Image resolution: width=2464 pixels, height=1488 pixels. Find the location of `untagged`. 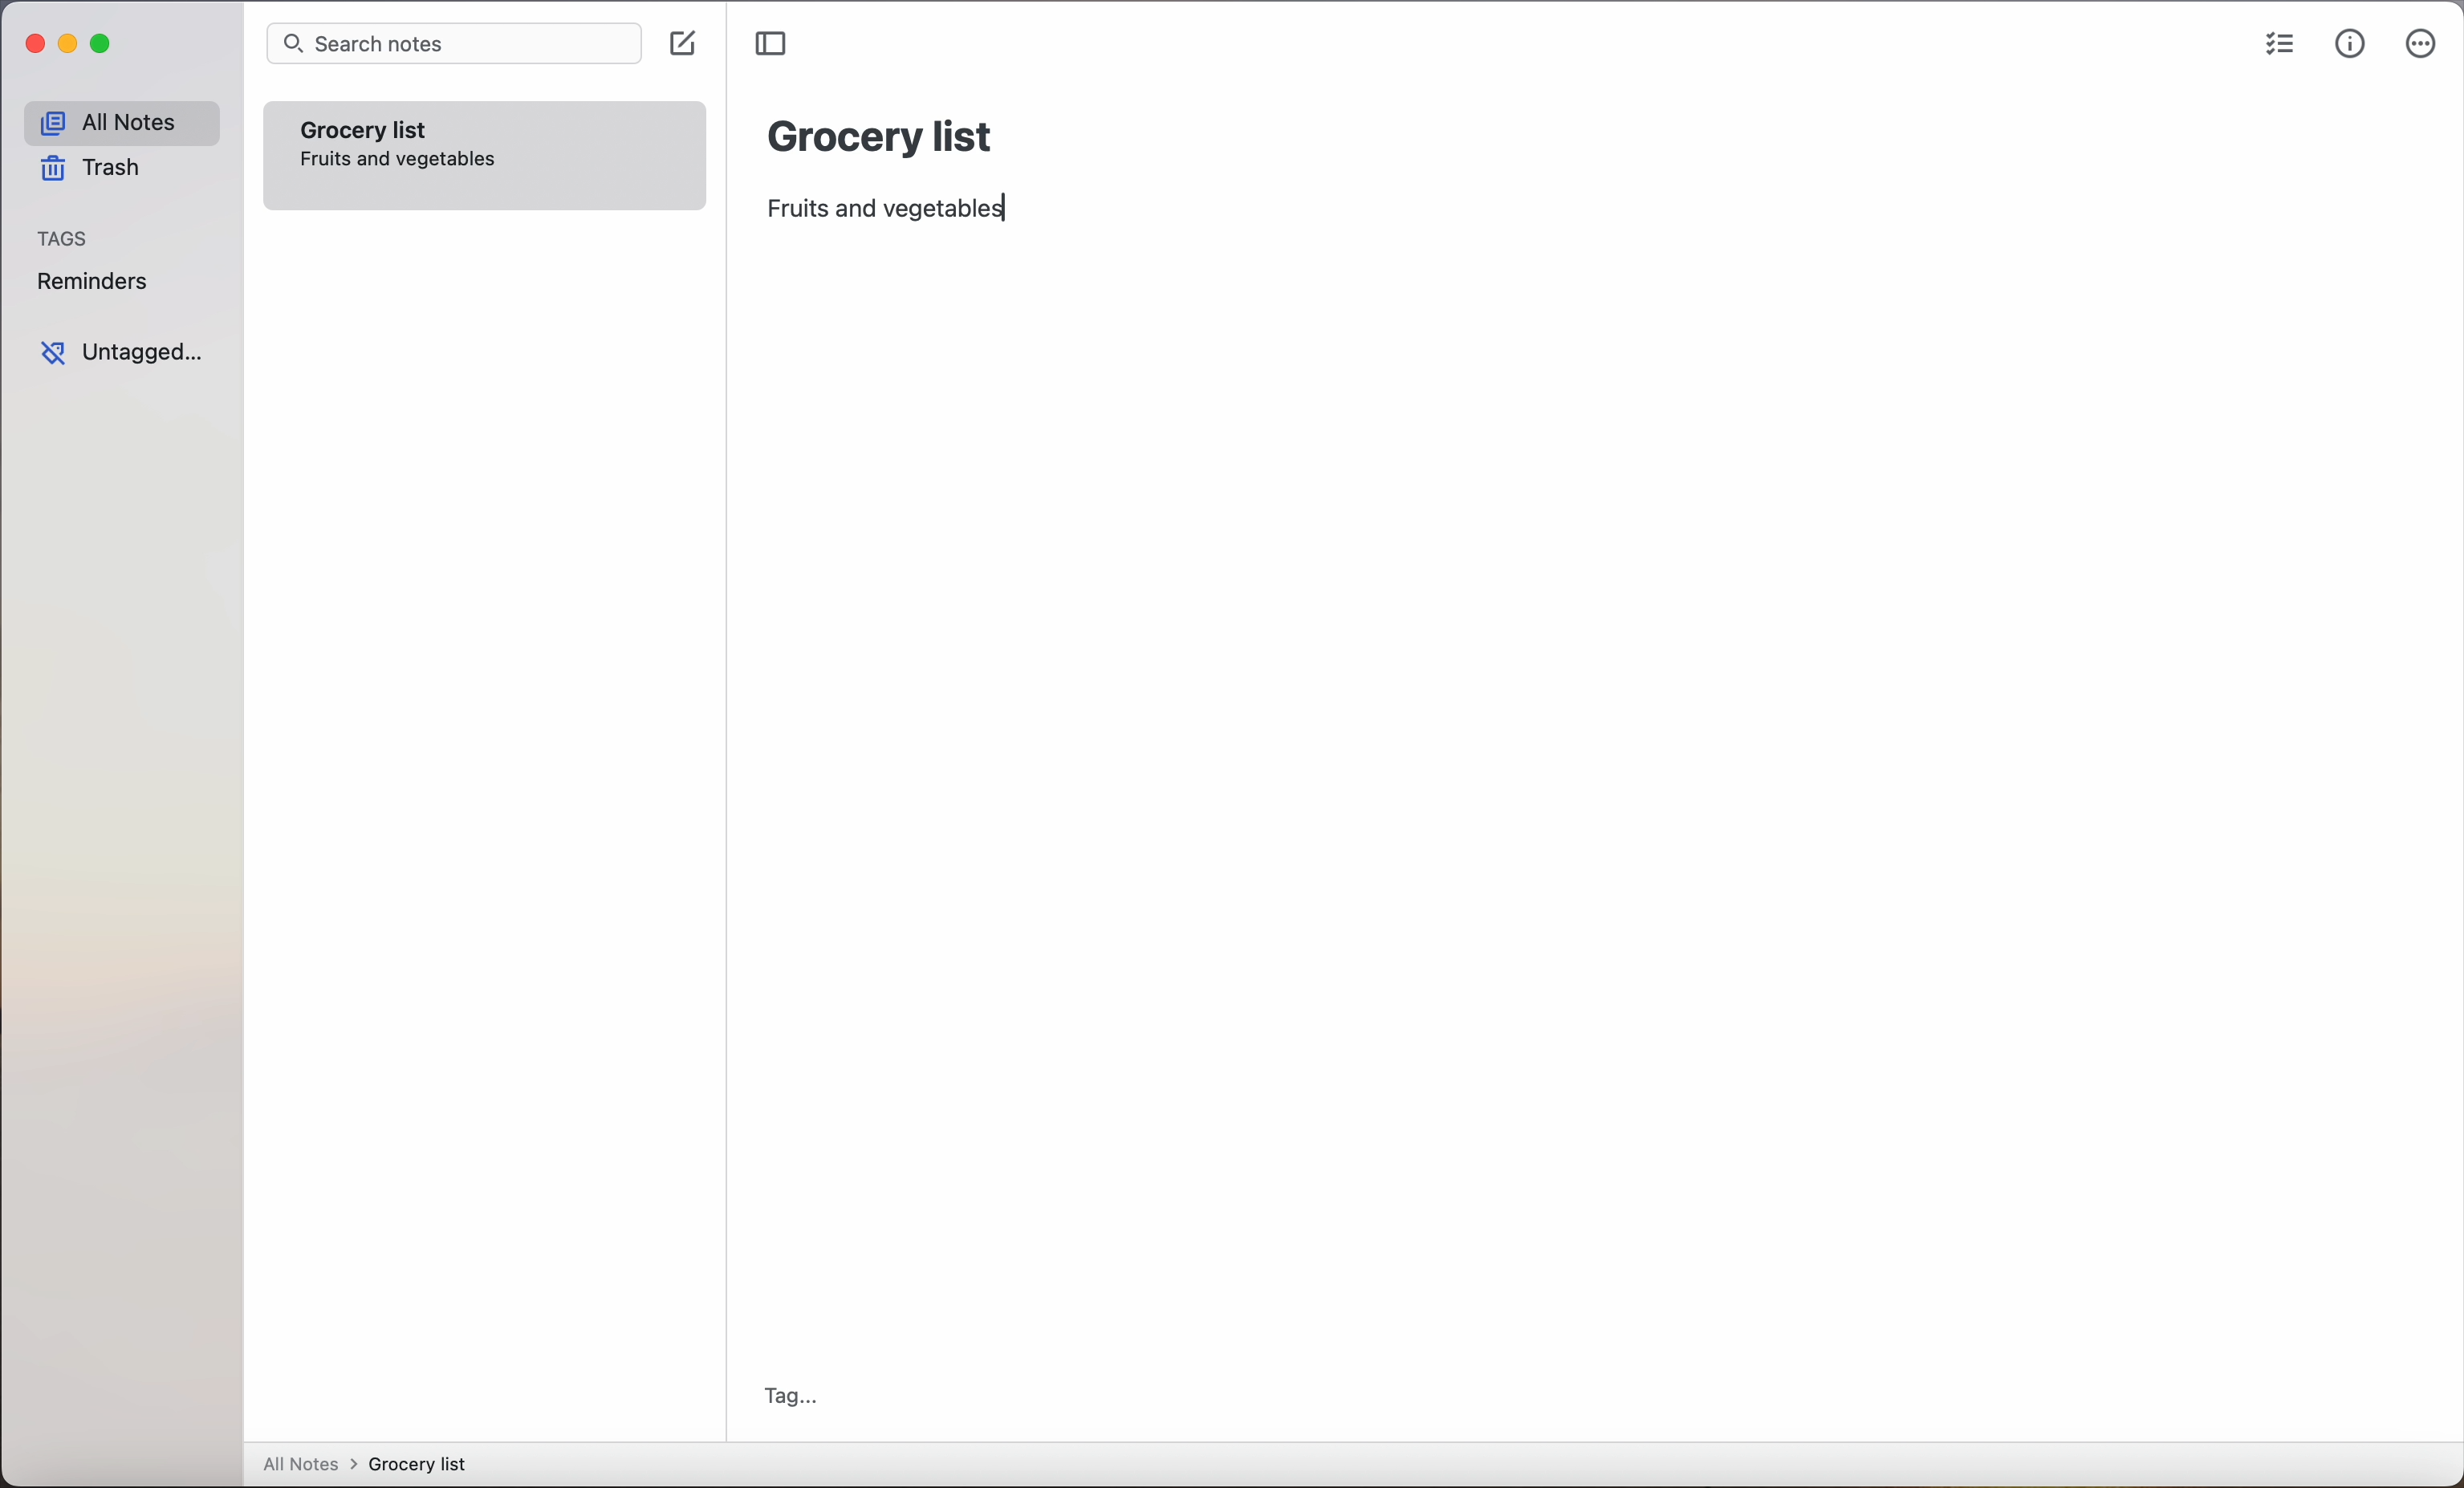

untagged is located at coordinates (121, 353).